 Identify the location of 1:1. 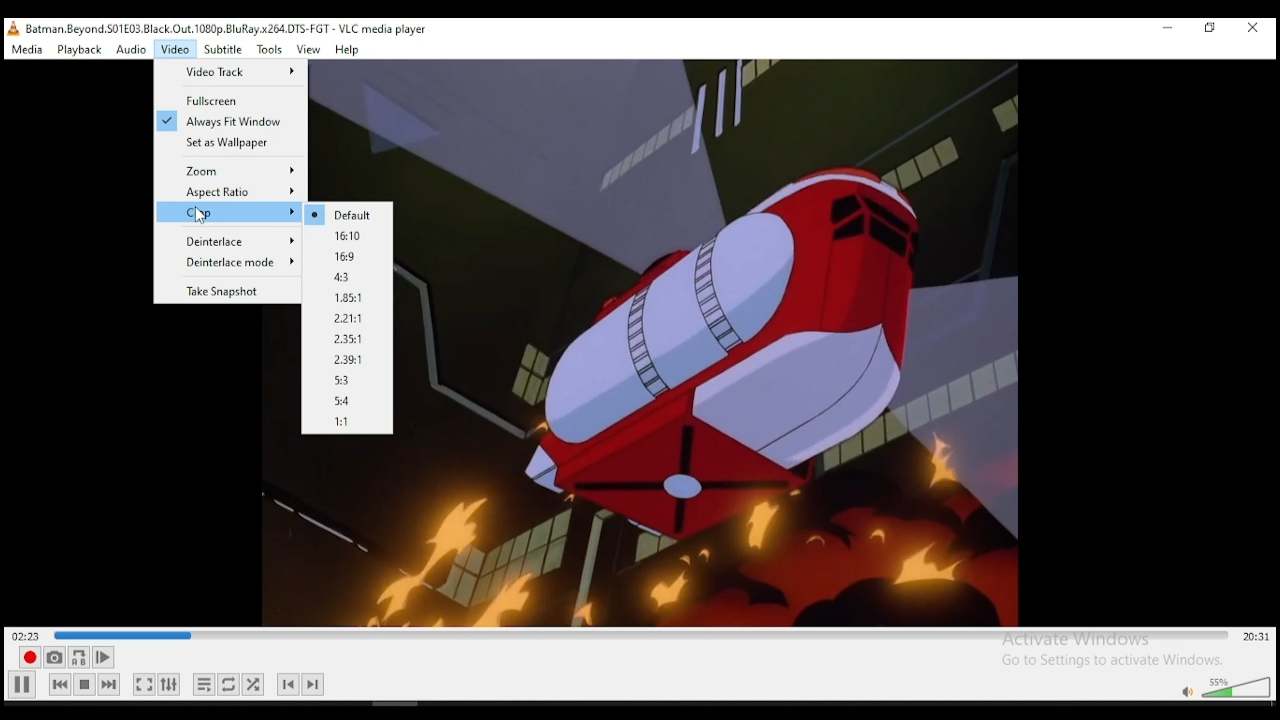
(346, 424).